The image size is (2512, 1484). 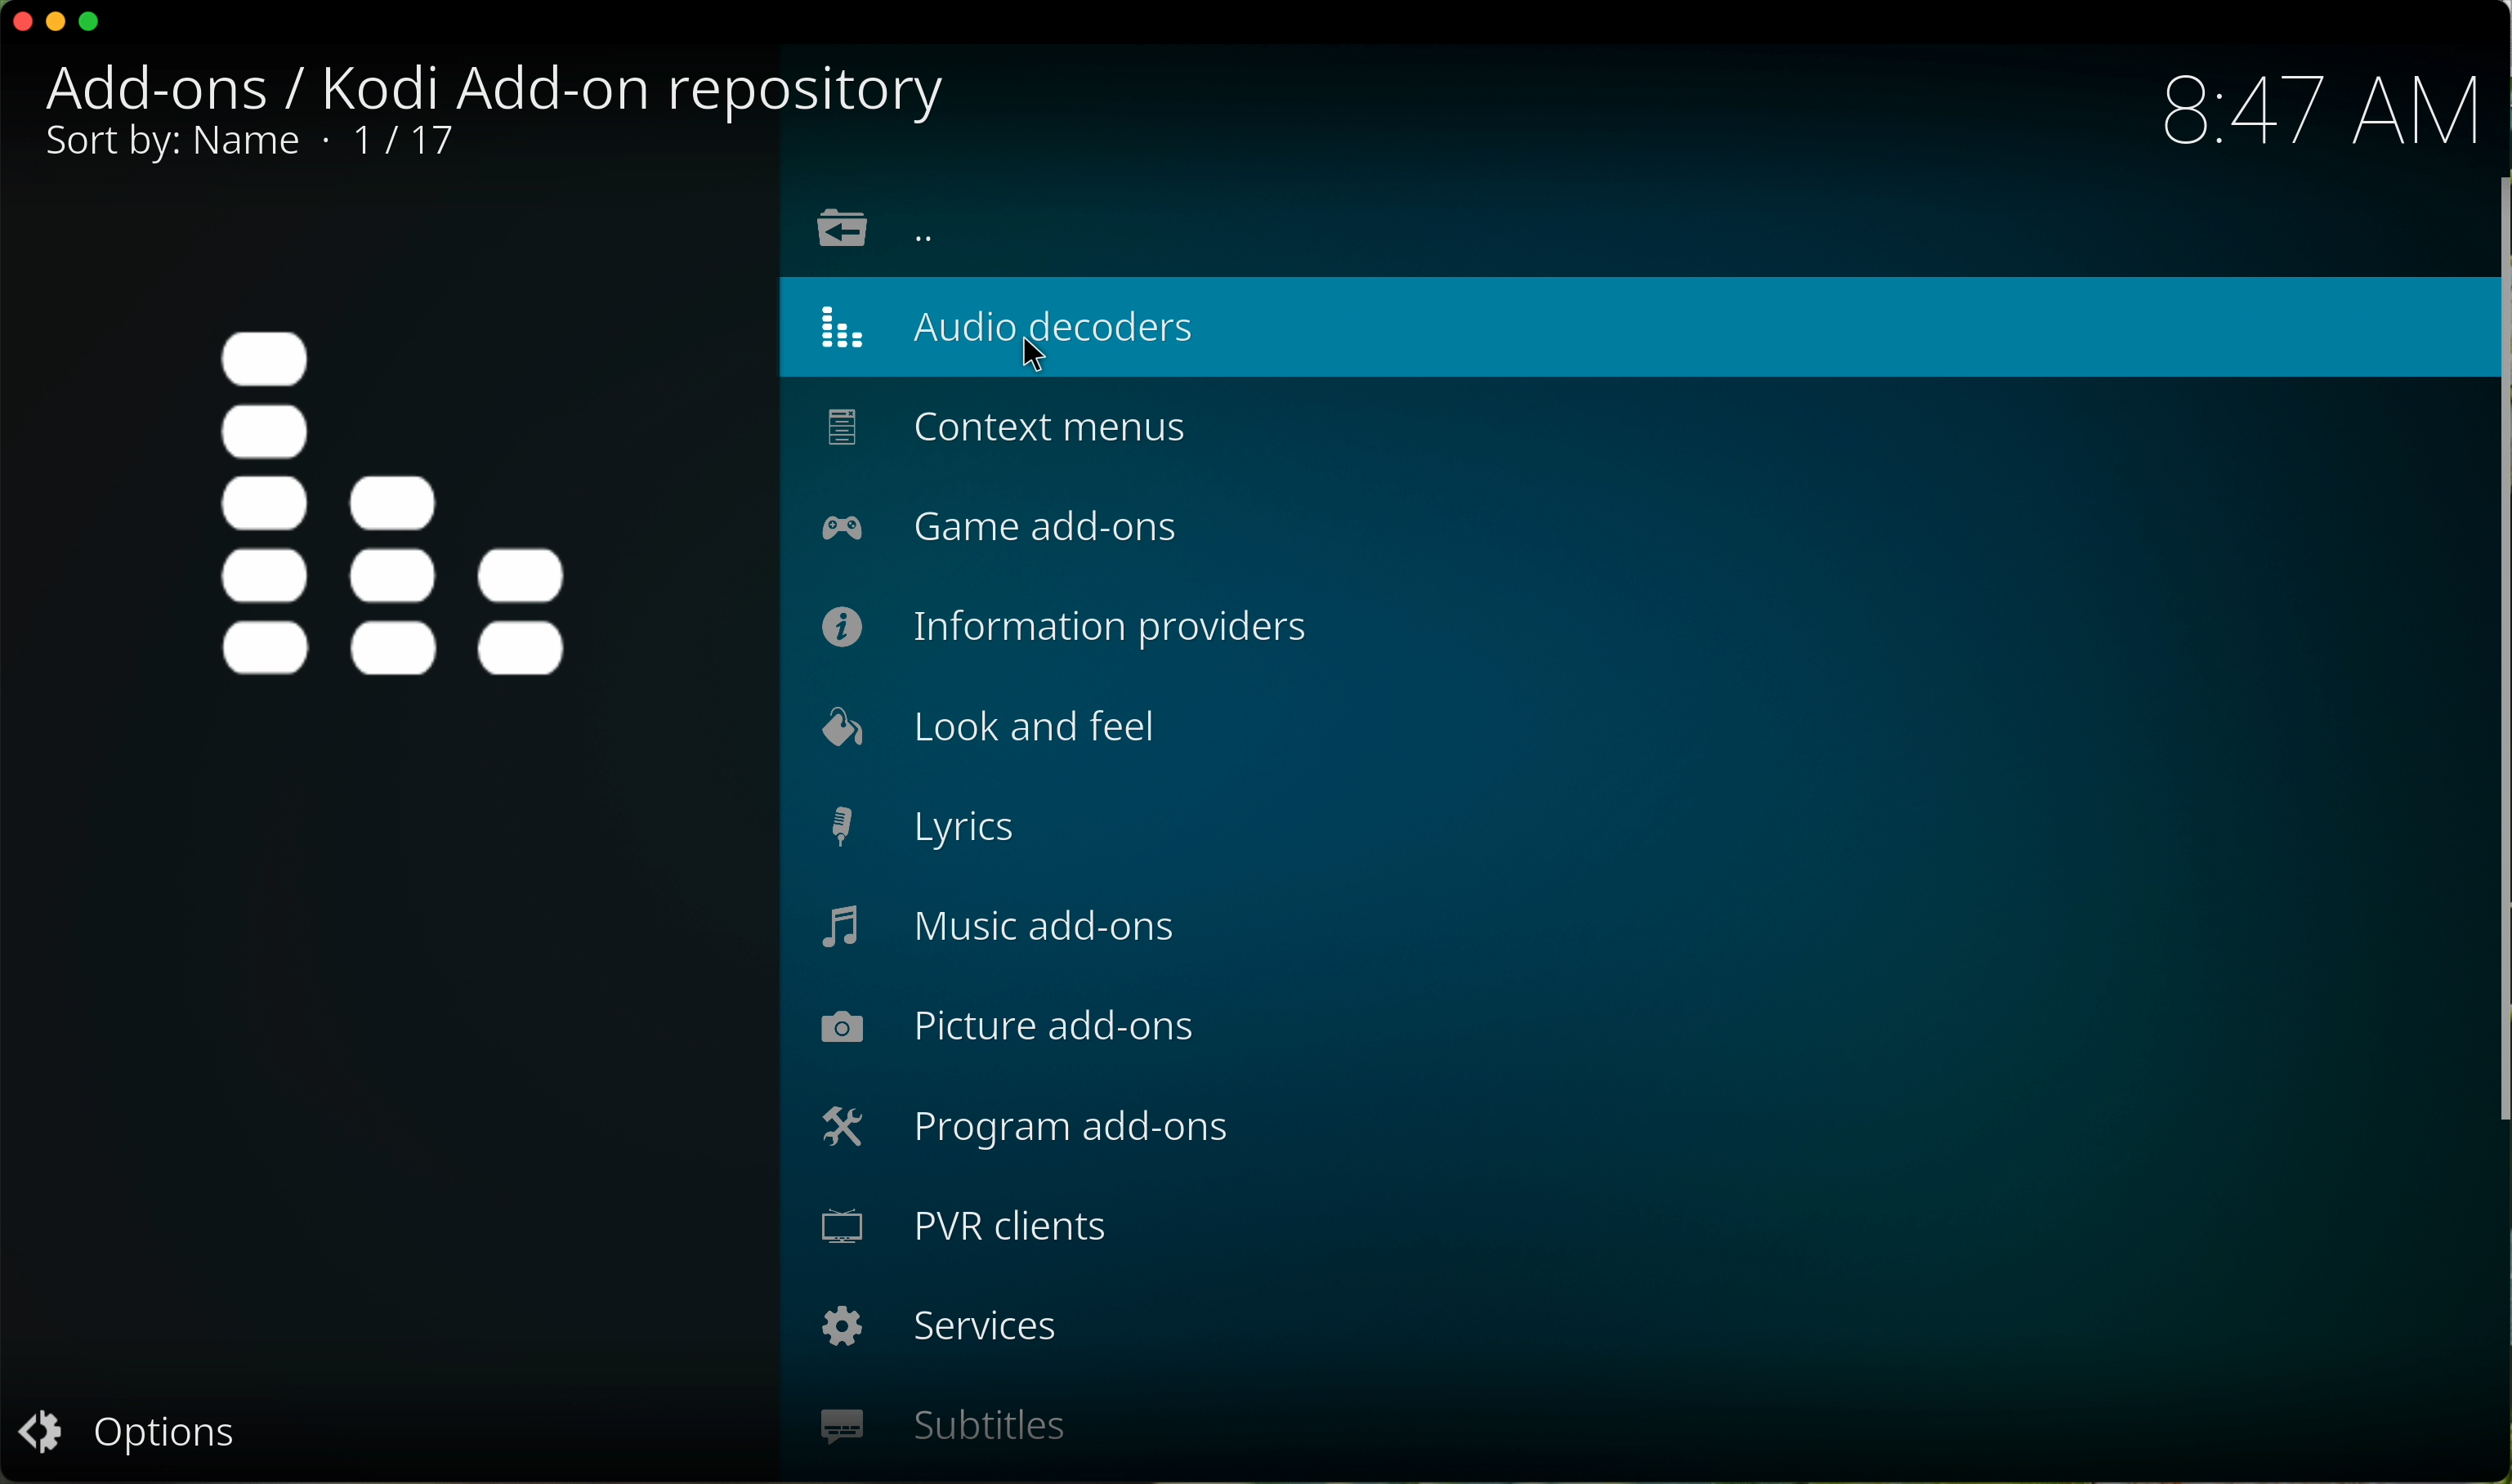 I want to click on services, so click(x=934, y=1328).